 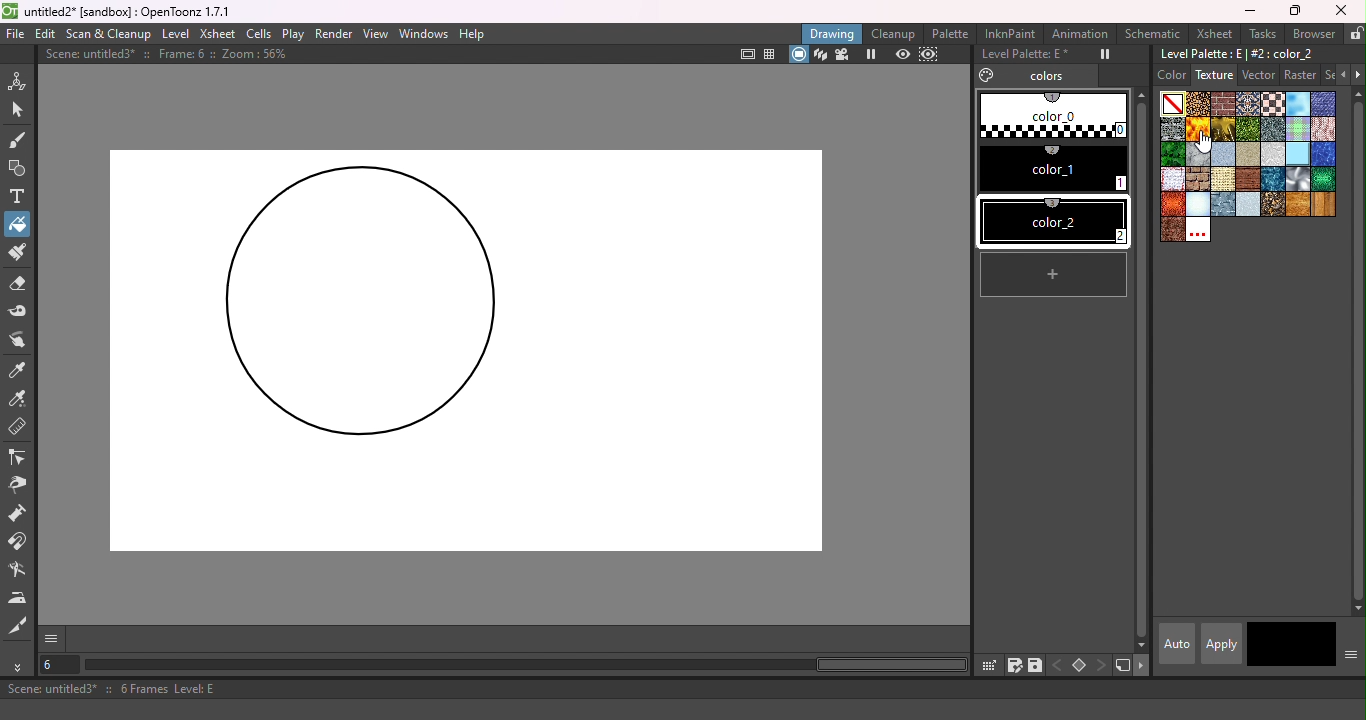 What do you see at coordinates (53, 639) in the screenshot?
I see `GUI show/hide` at bounding box center [53, 639].